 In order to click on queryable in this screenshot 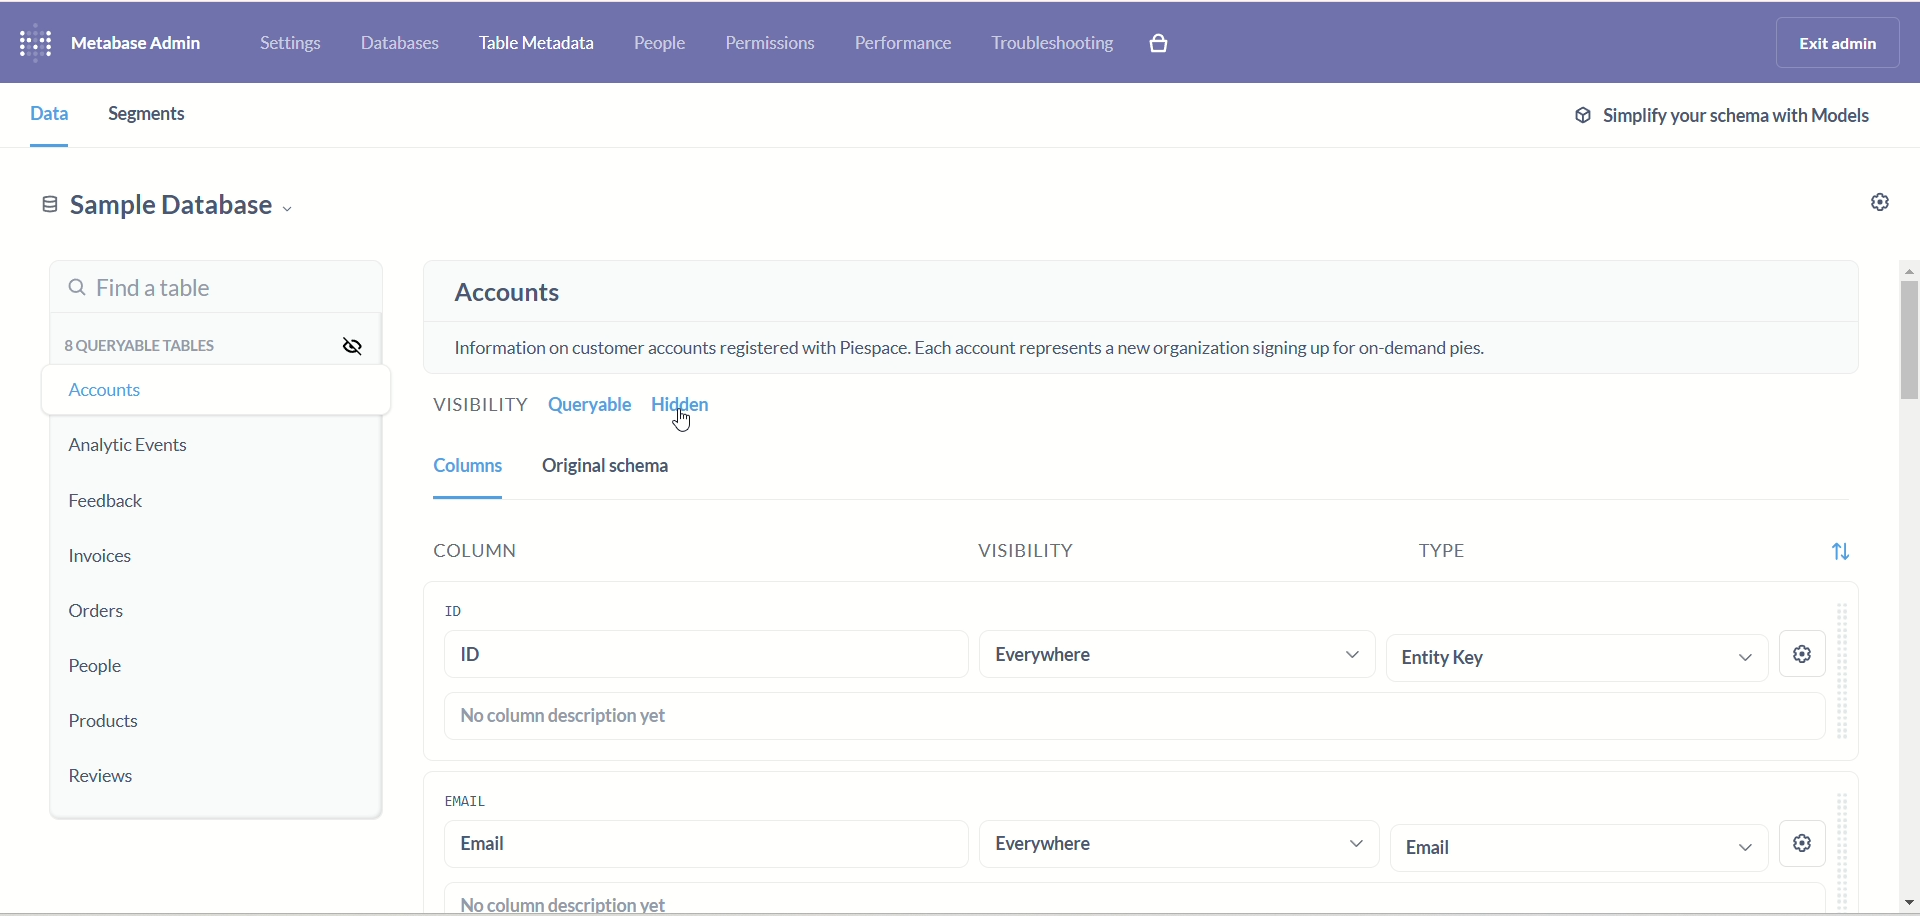, I will do `click(590, 408)`.